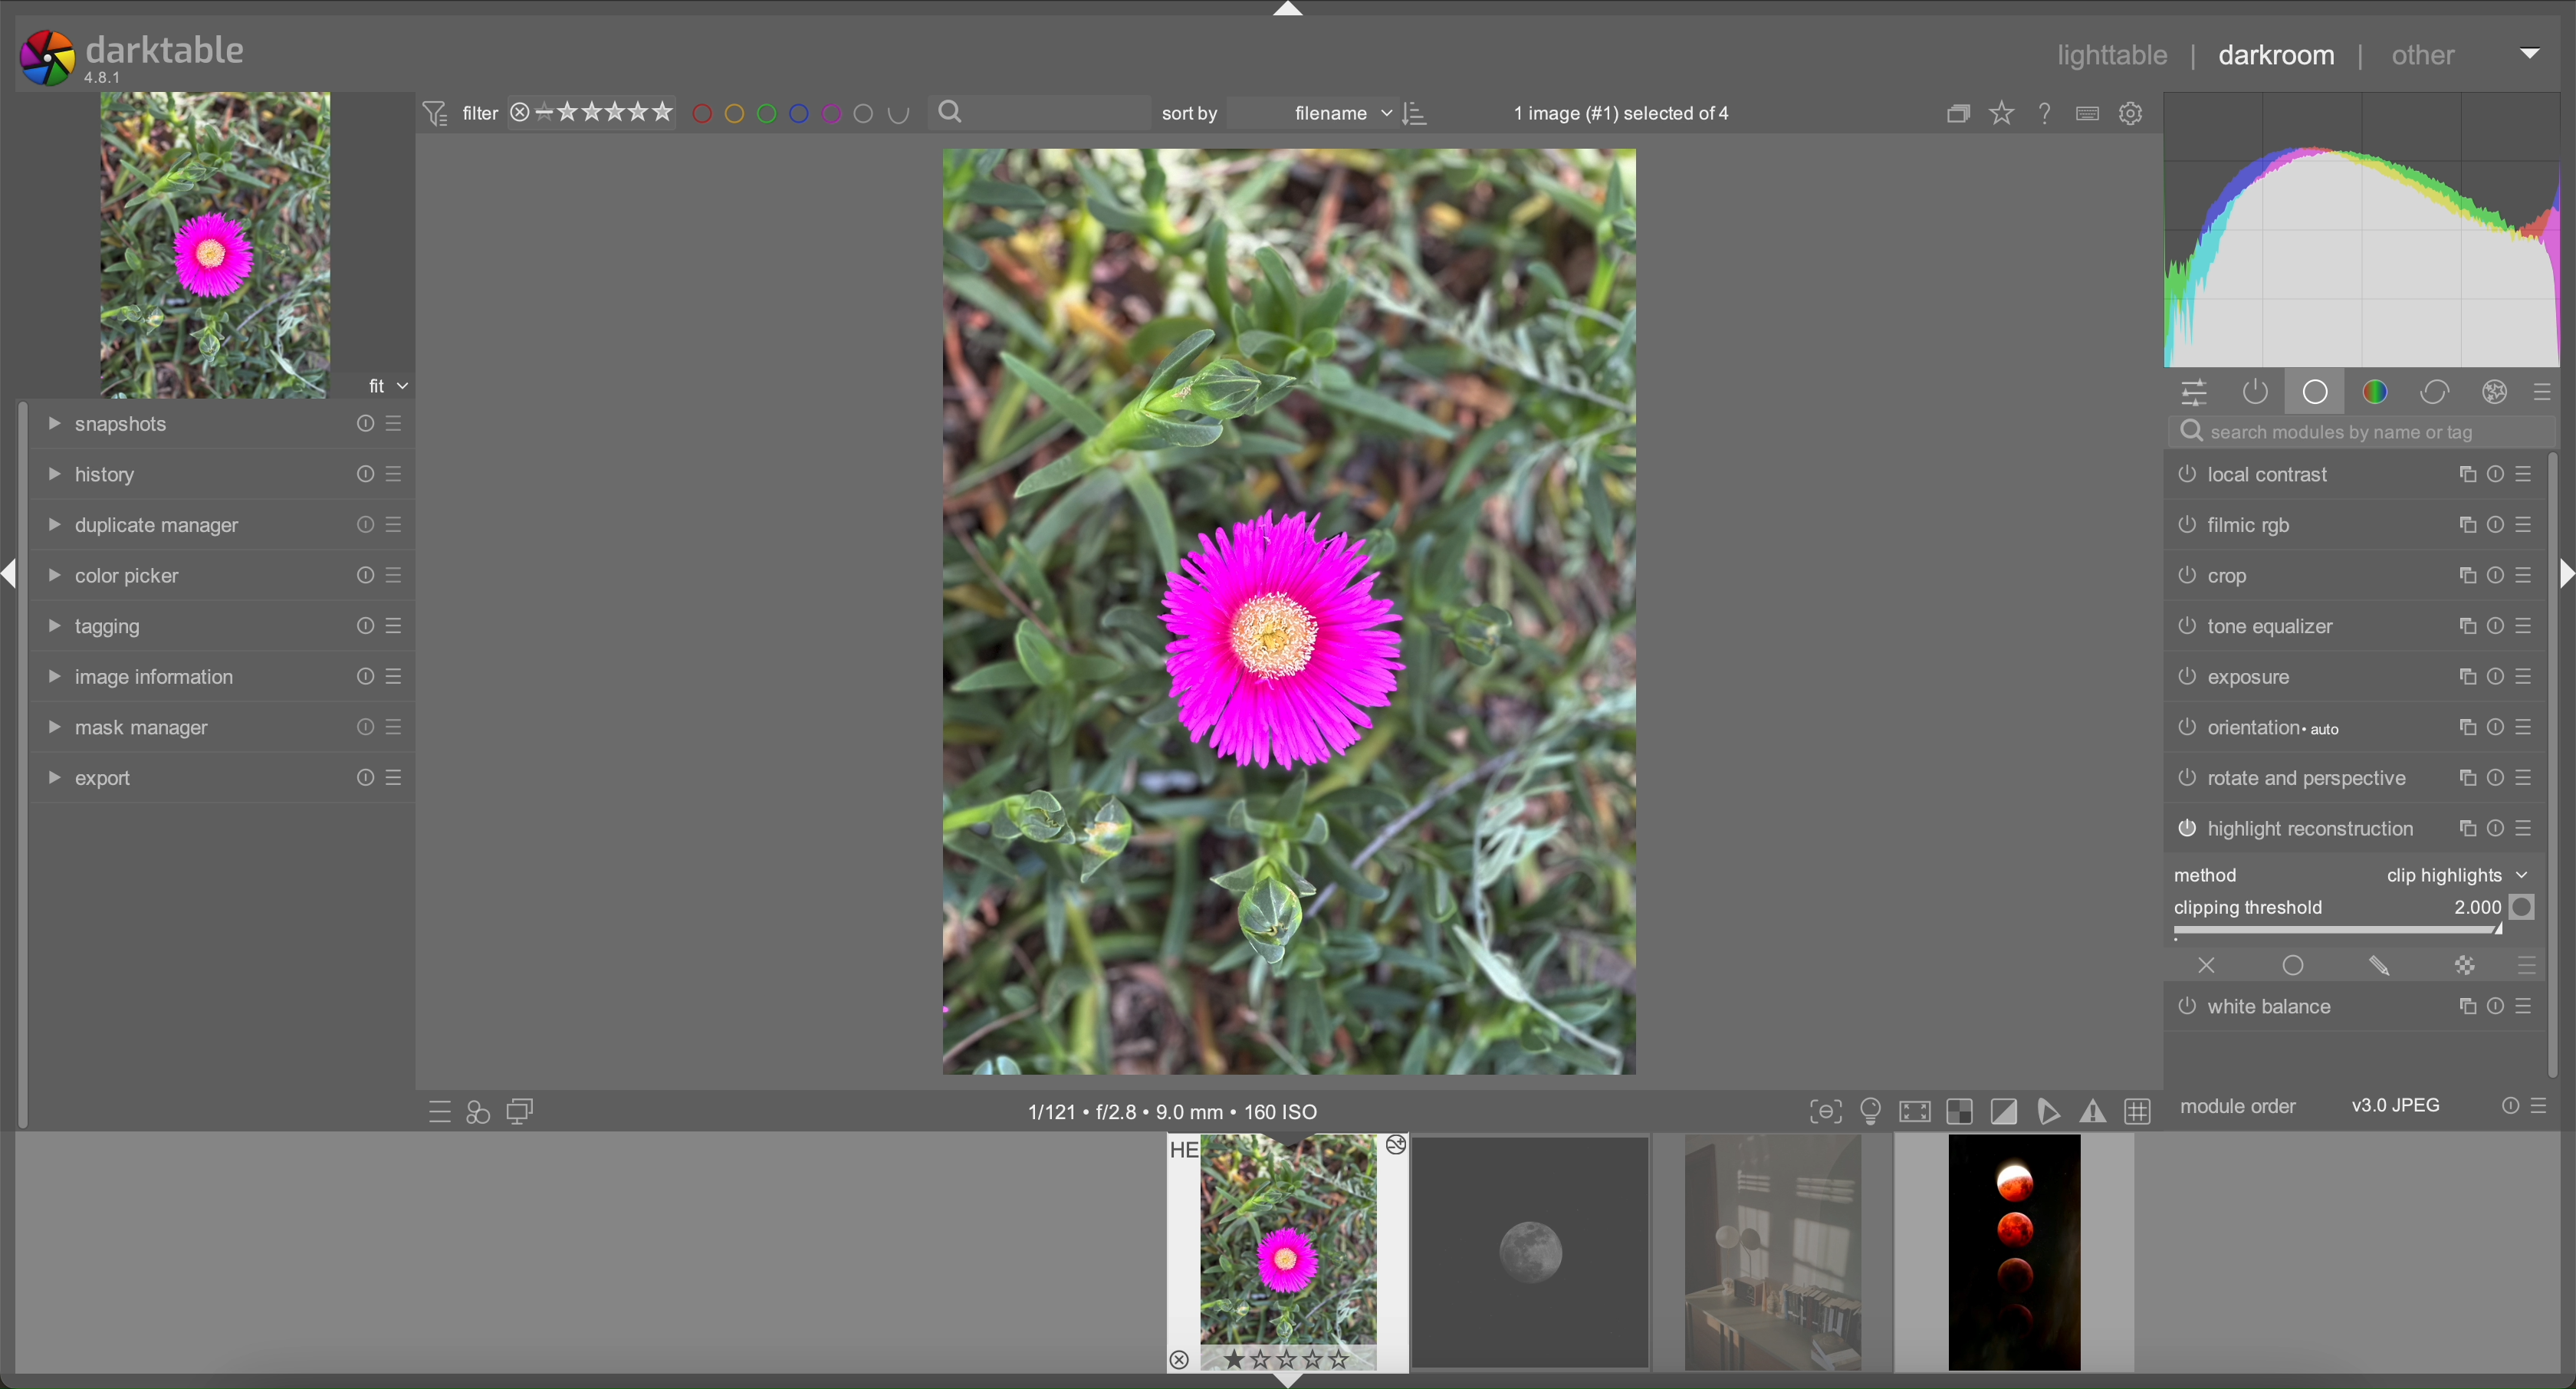 Image resolution: width=2576 pixels, height=1389 pixels. I want to click on quick access to presets, so click(438, 1111).